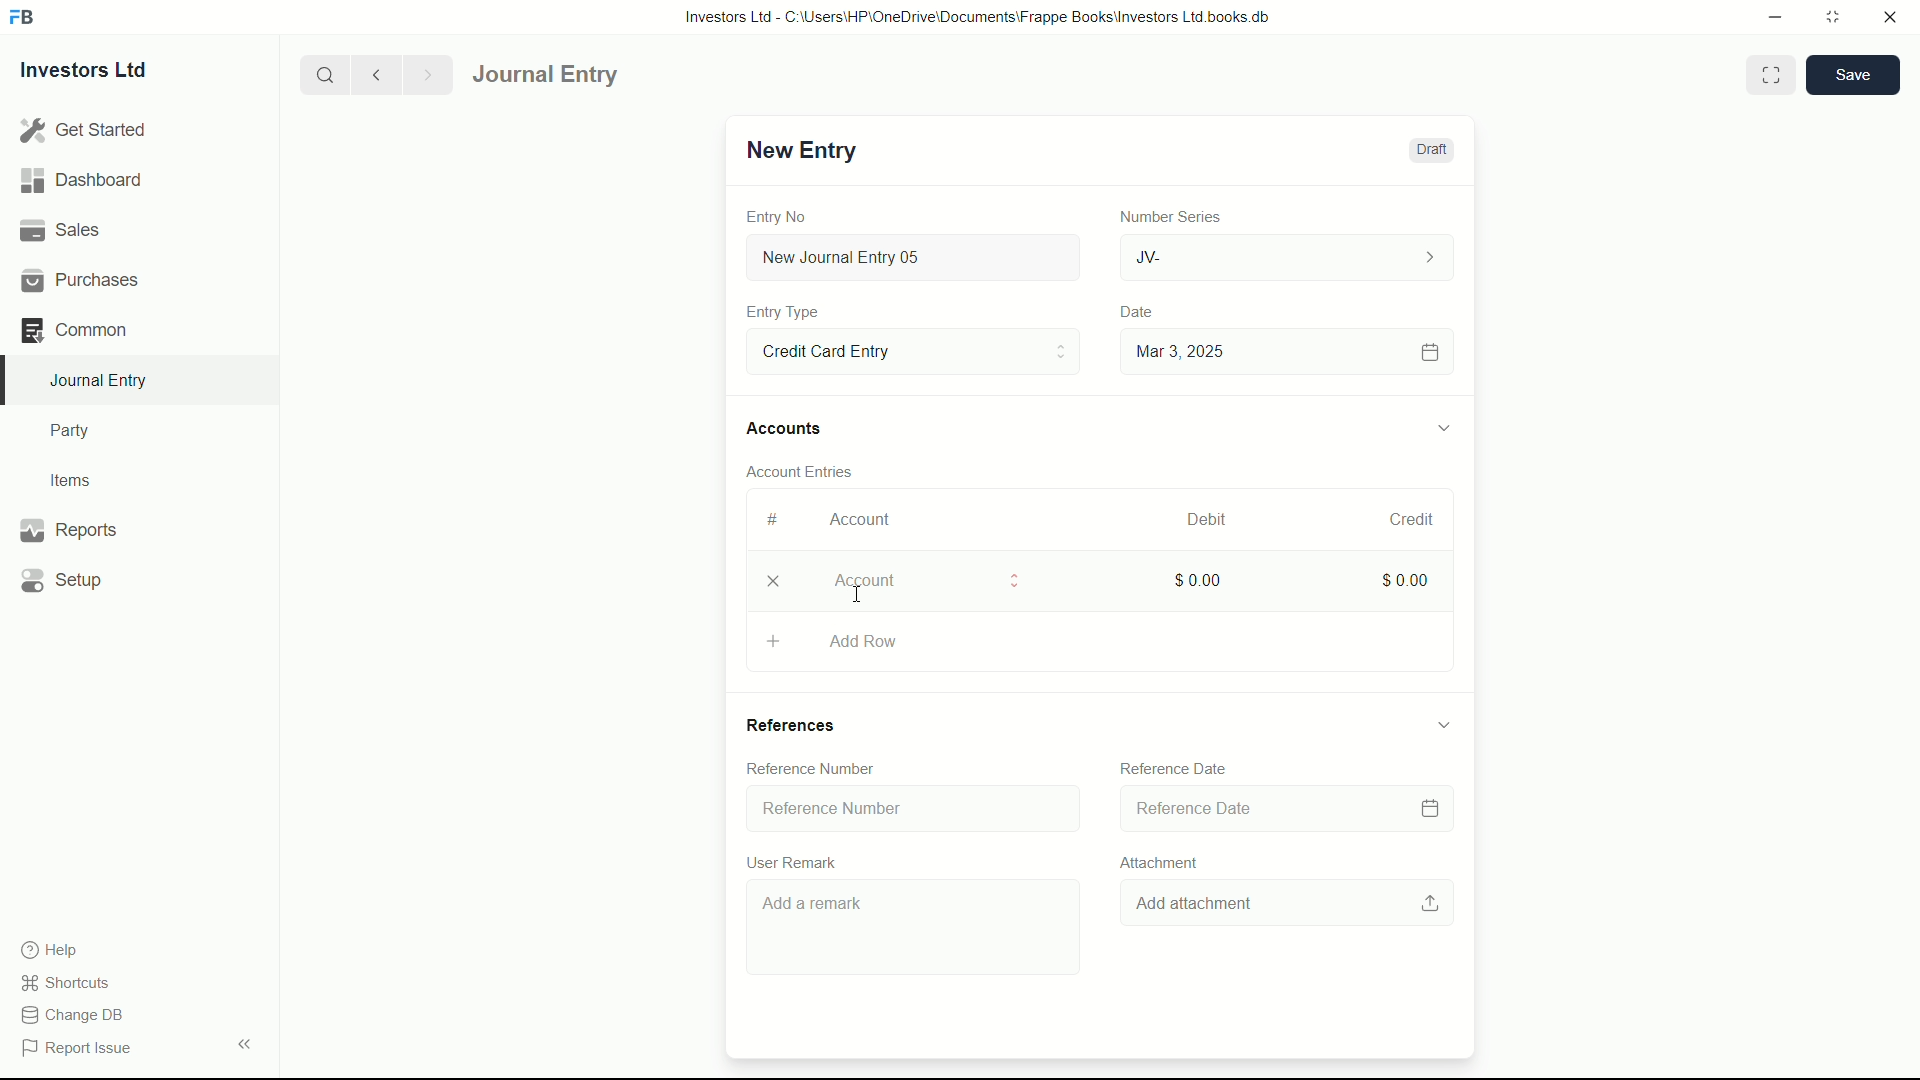  What do you see at coordinates (1891, 18) in the screenshot?
I see `close` at bounding box center [1891, 18].